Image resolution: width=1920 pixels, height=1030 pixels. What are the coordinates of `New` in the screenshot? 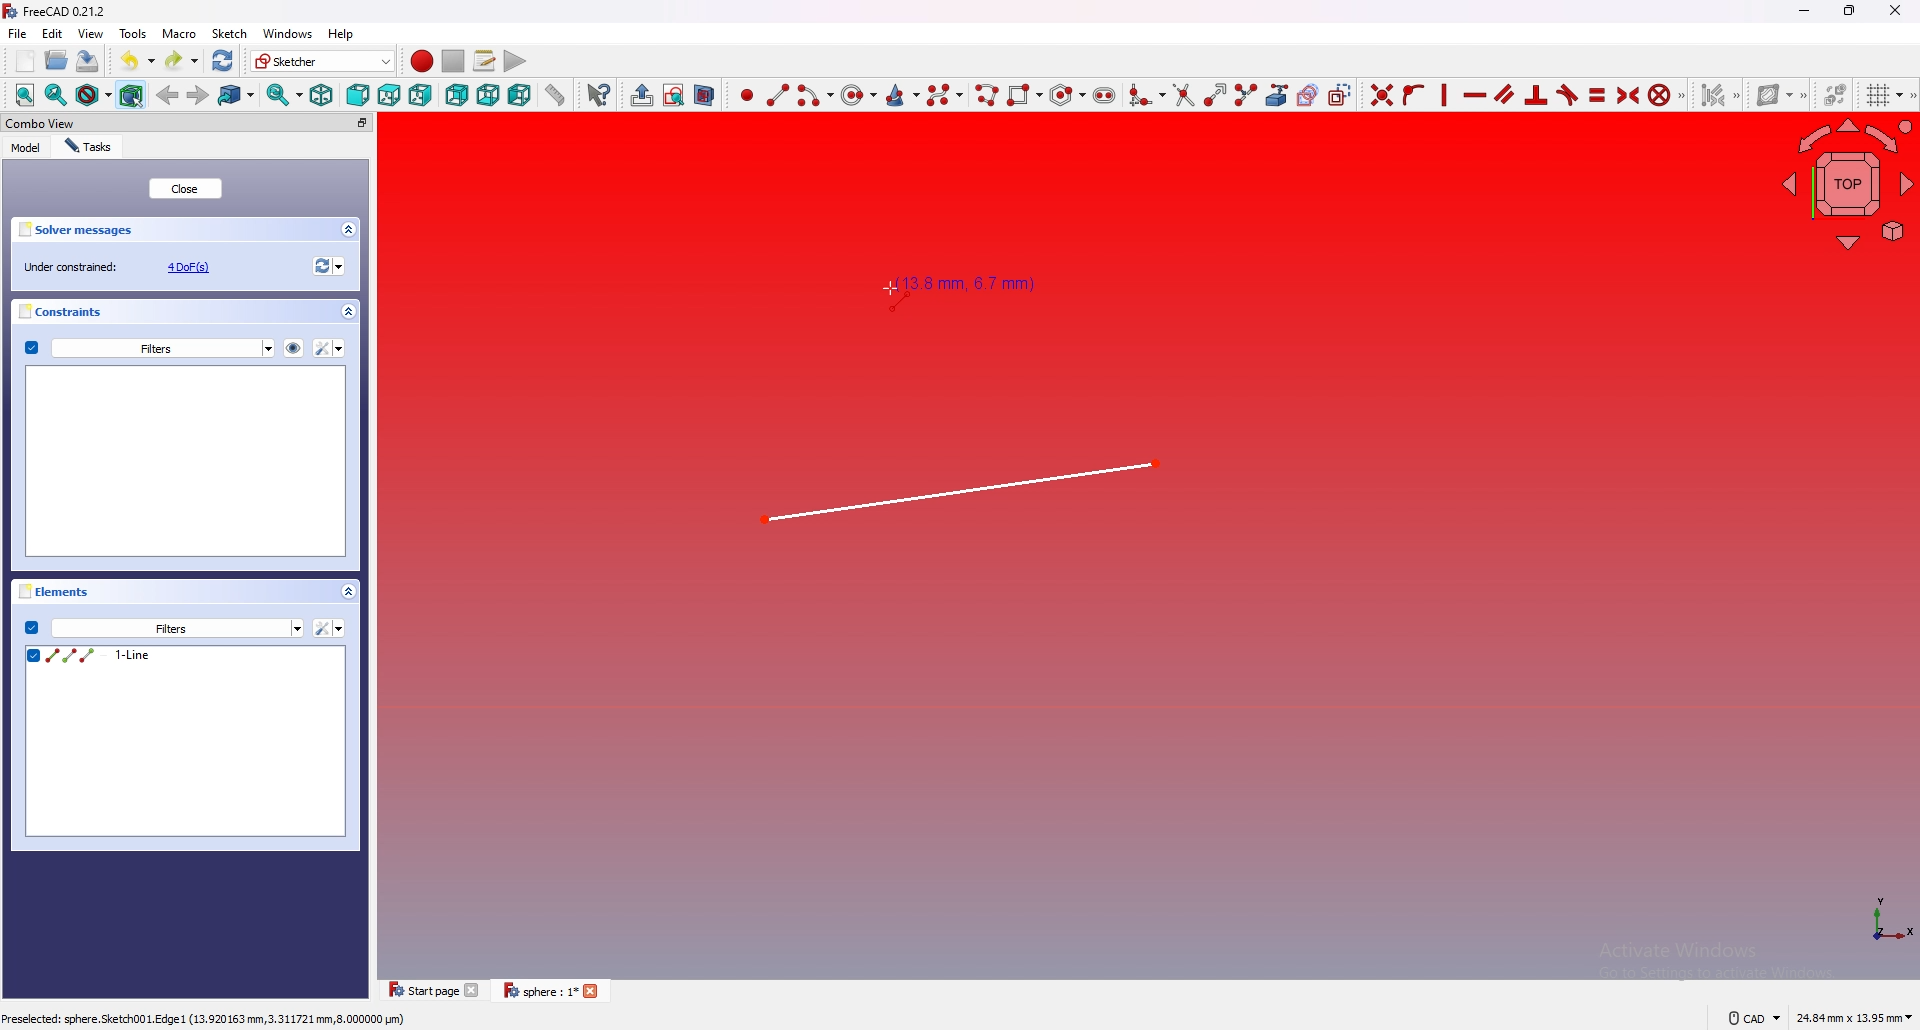 It's located at (27, 61).